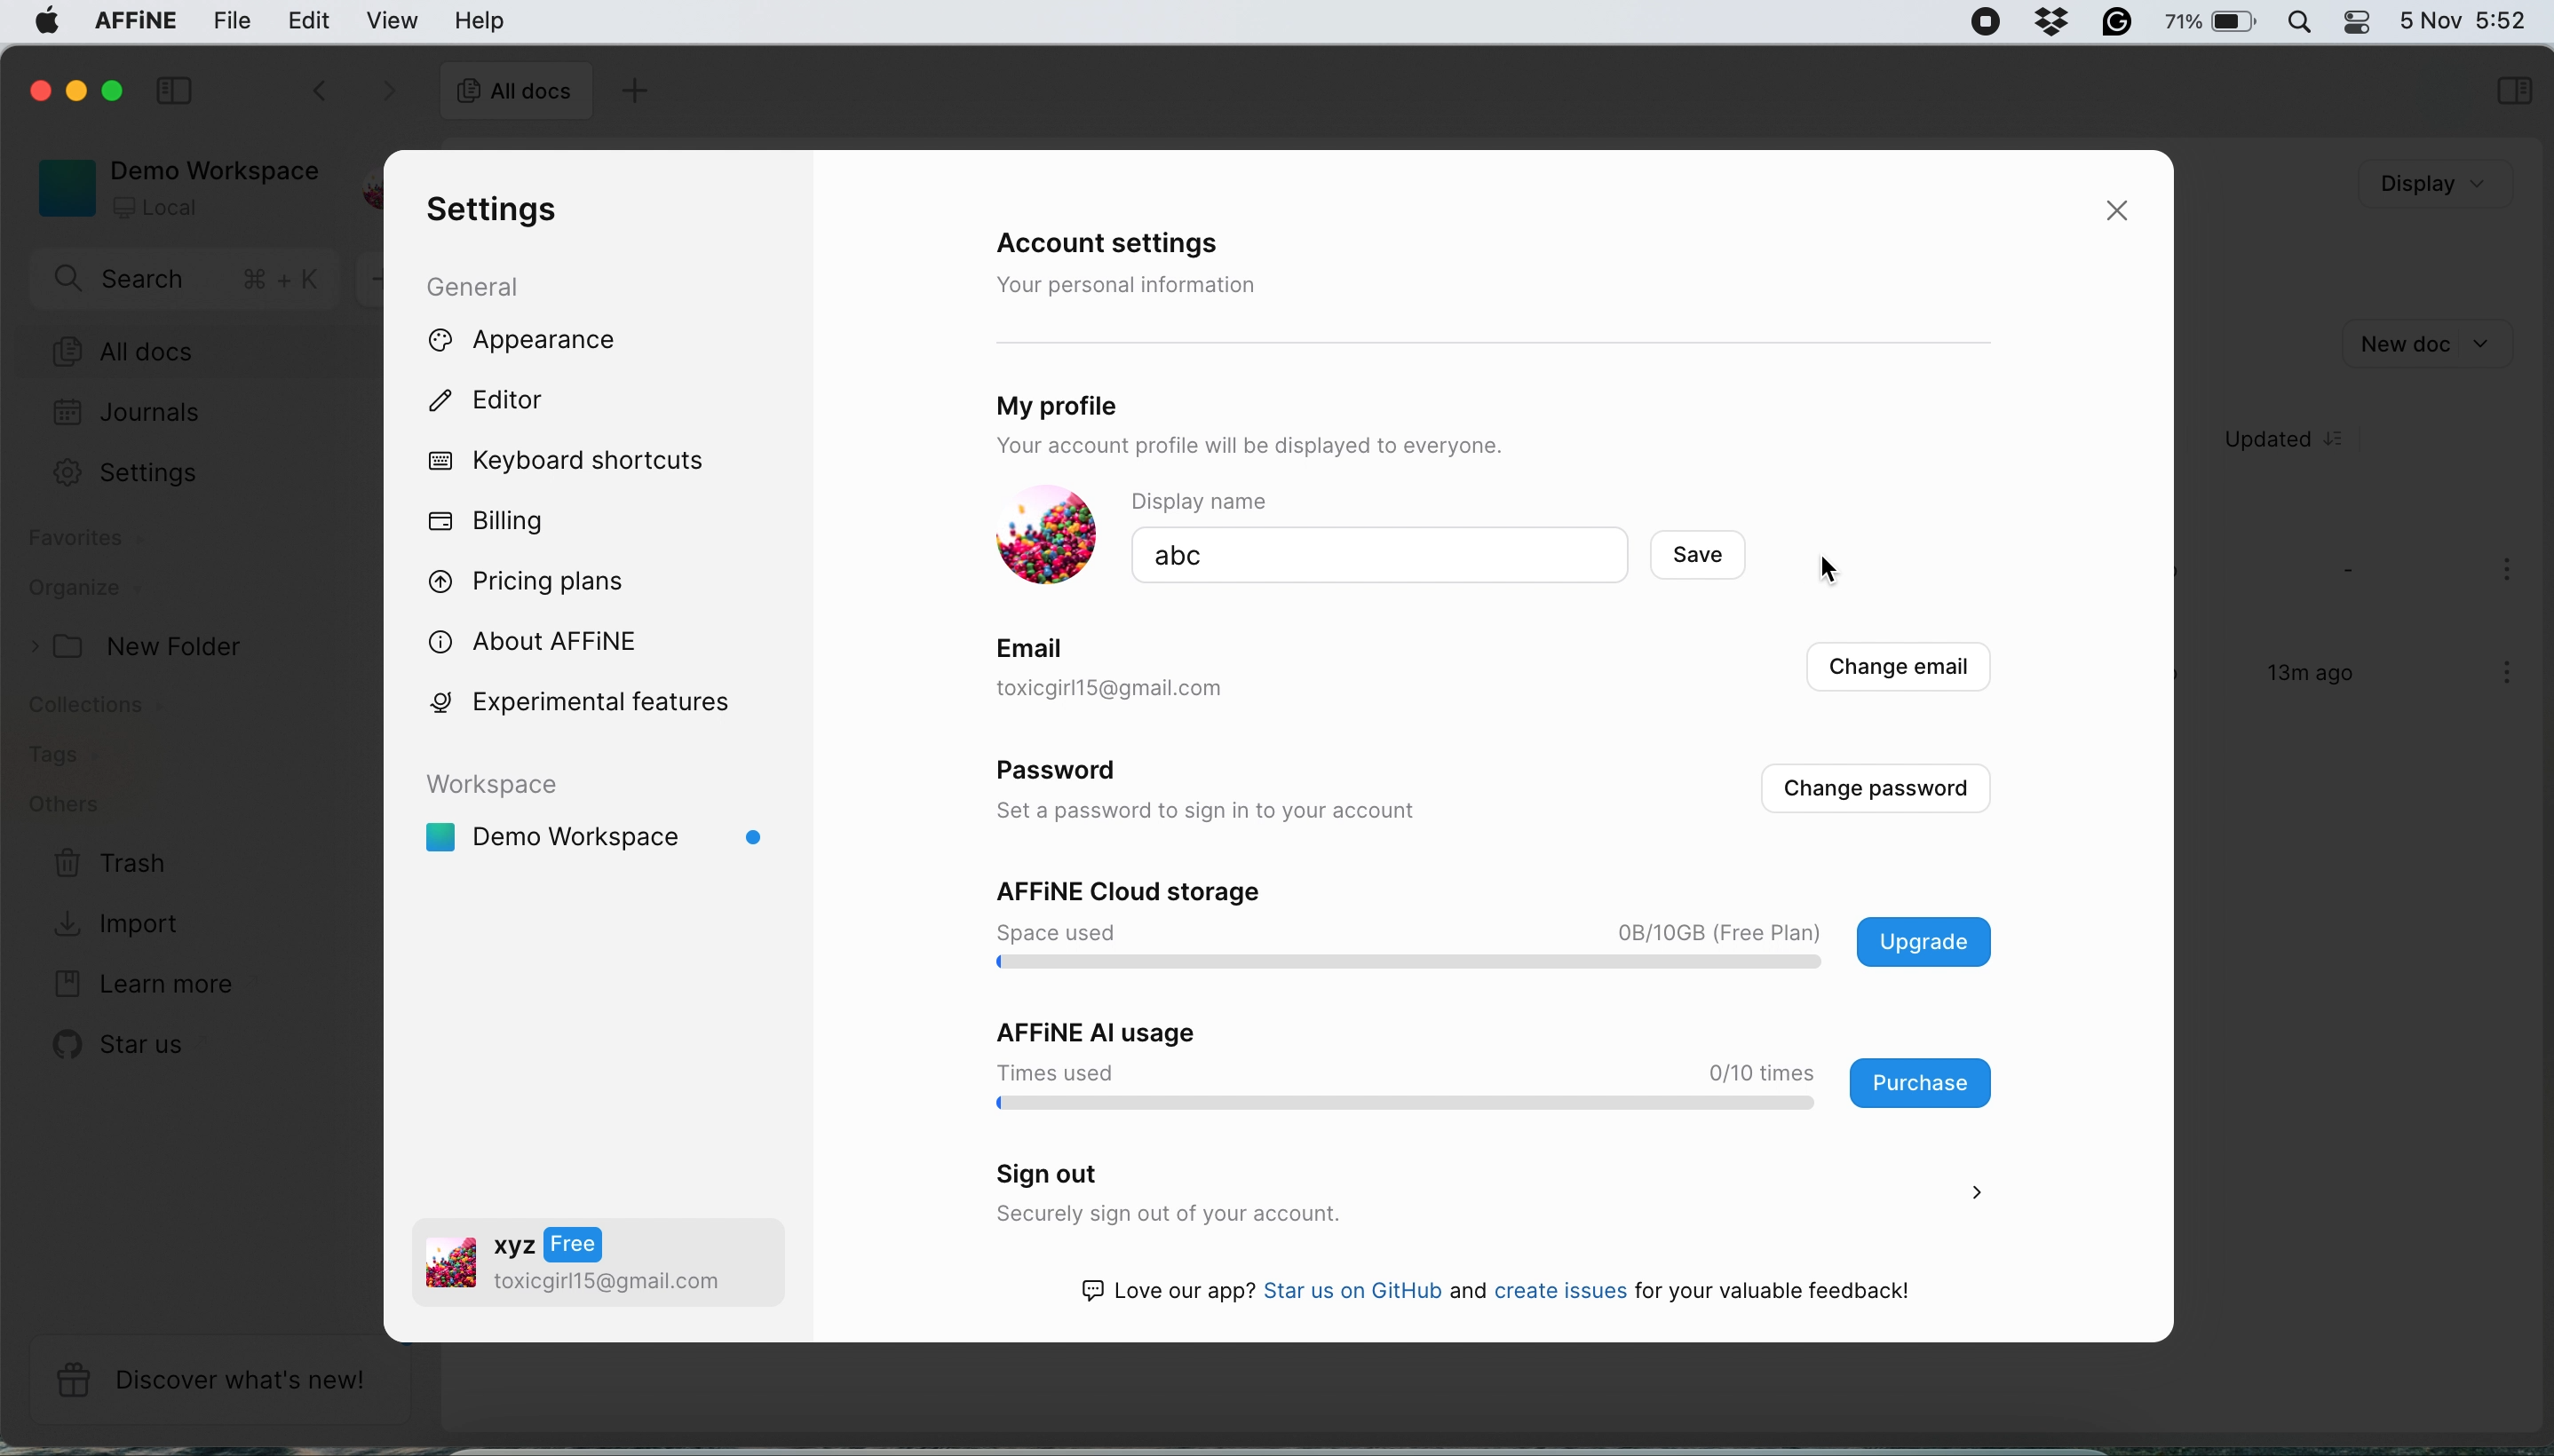 The width and height of the screenshot is (2554, 1456). What do you see at coordinates (1482, 1195) in the screenshot?
I see `sign out securely sign out of your account` at bounding box center [1482, 1195].